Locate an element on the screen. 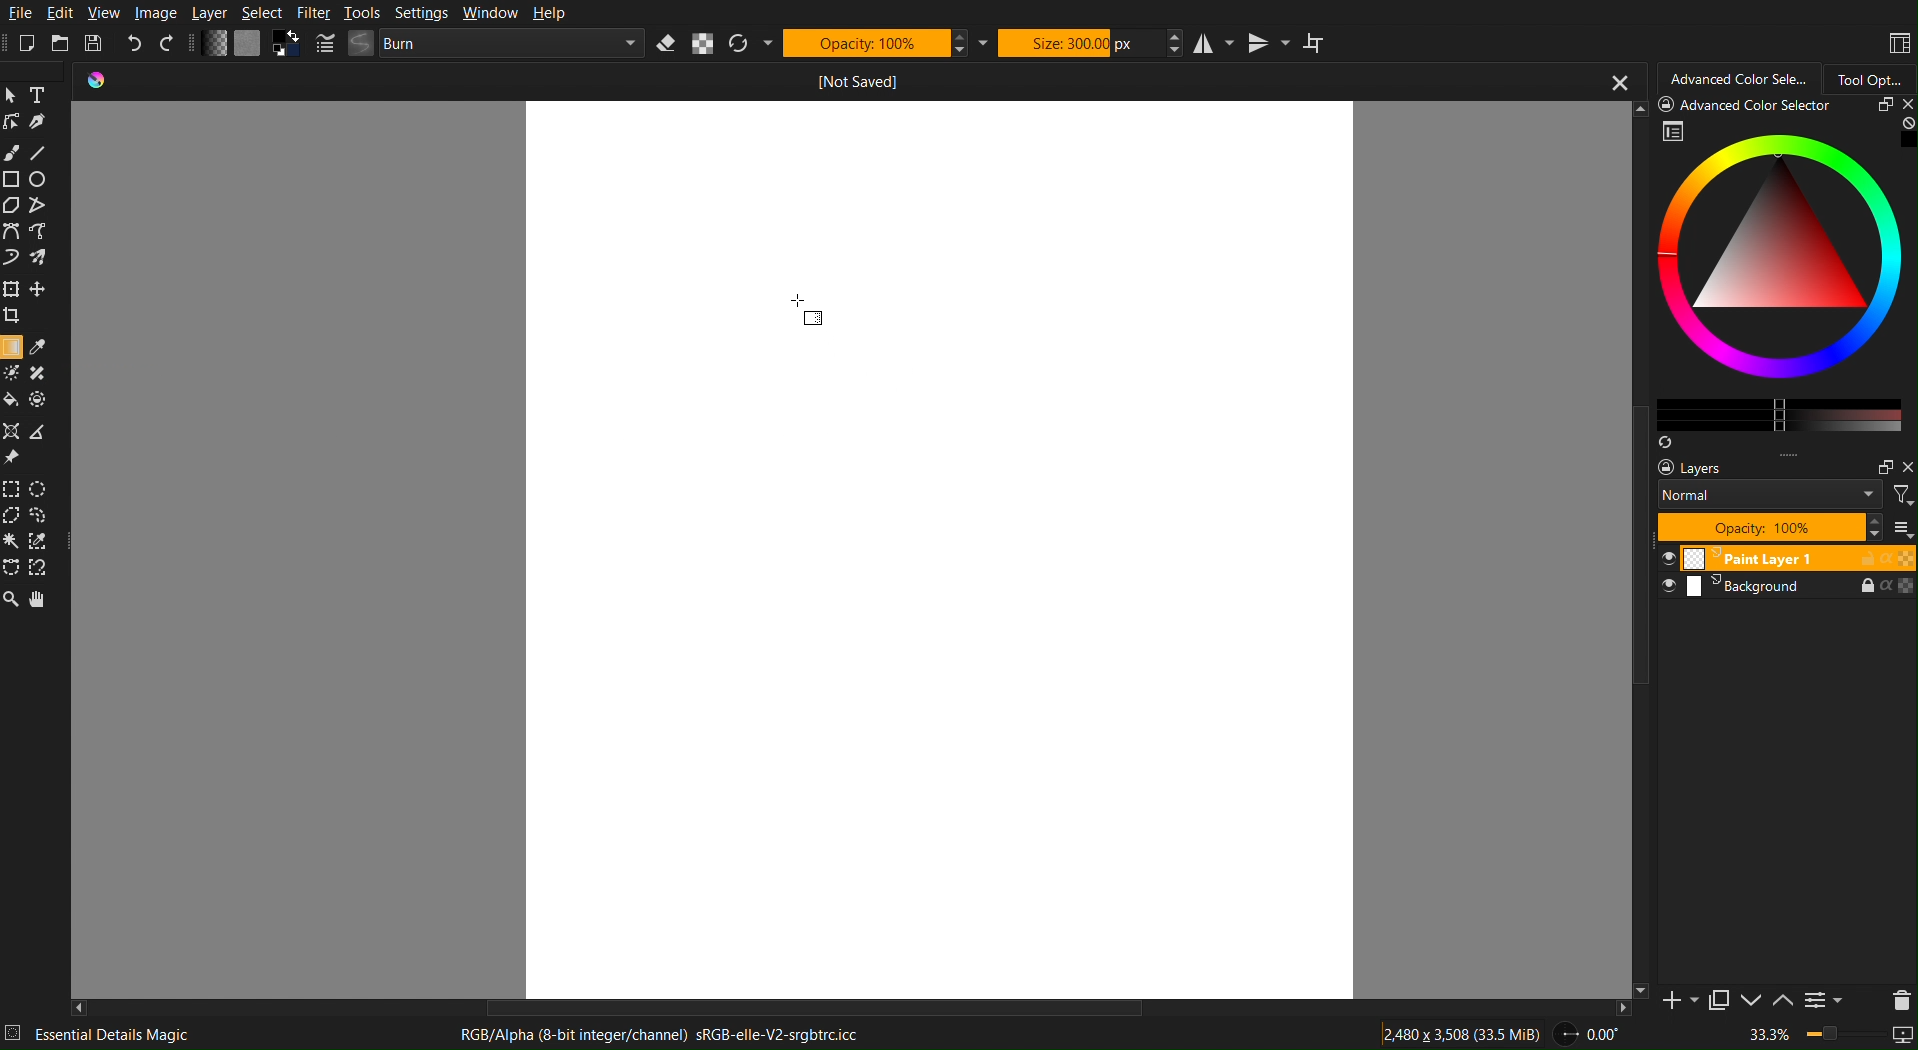  Layer Settings is located at coordinates (1785, 500).